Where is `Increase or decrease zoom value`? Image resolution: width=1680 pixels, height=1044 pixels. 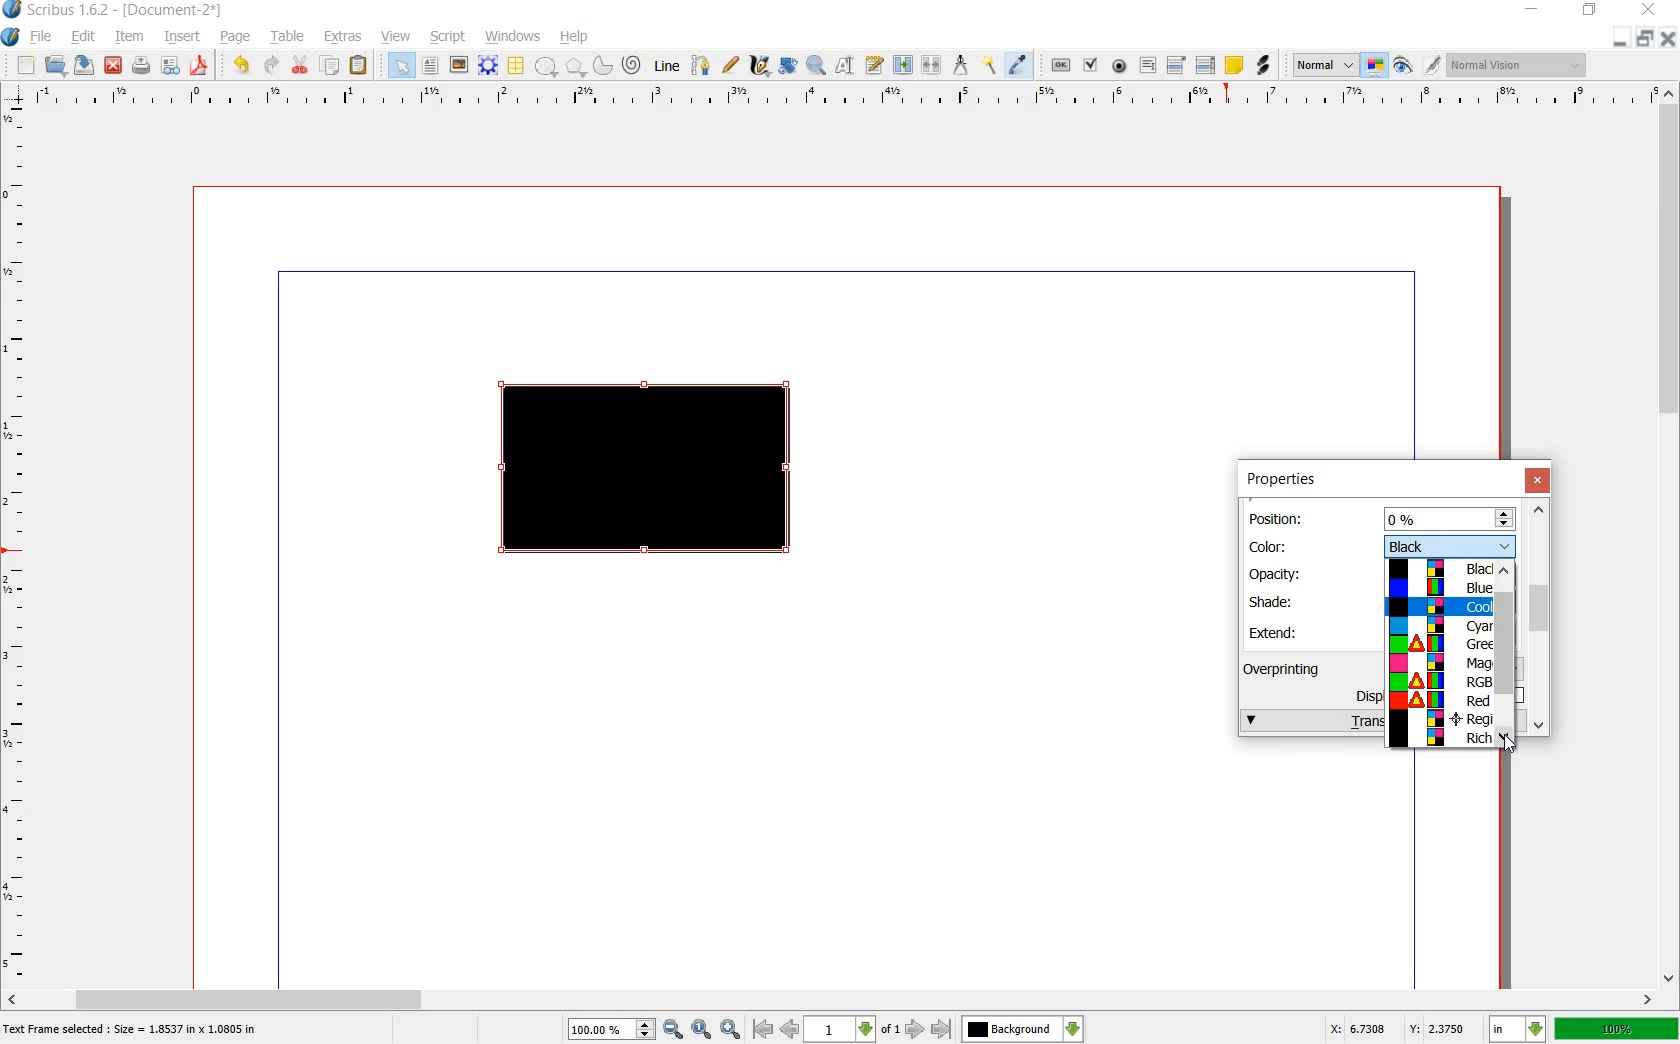 Increase or decrease zoom value is located at coordinates (646, 1030).